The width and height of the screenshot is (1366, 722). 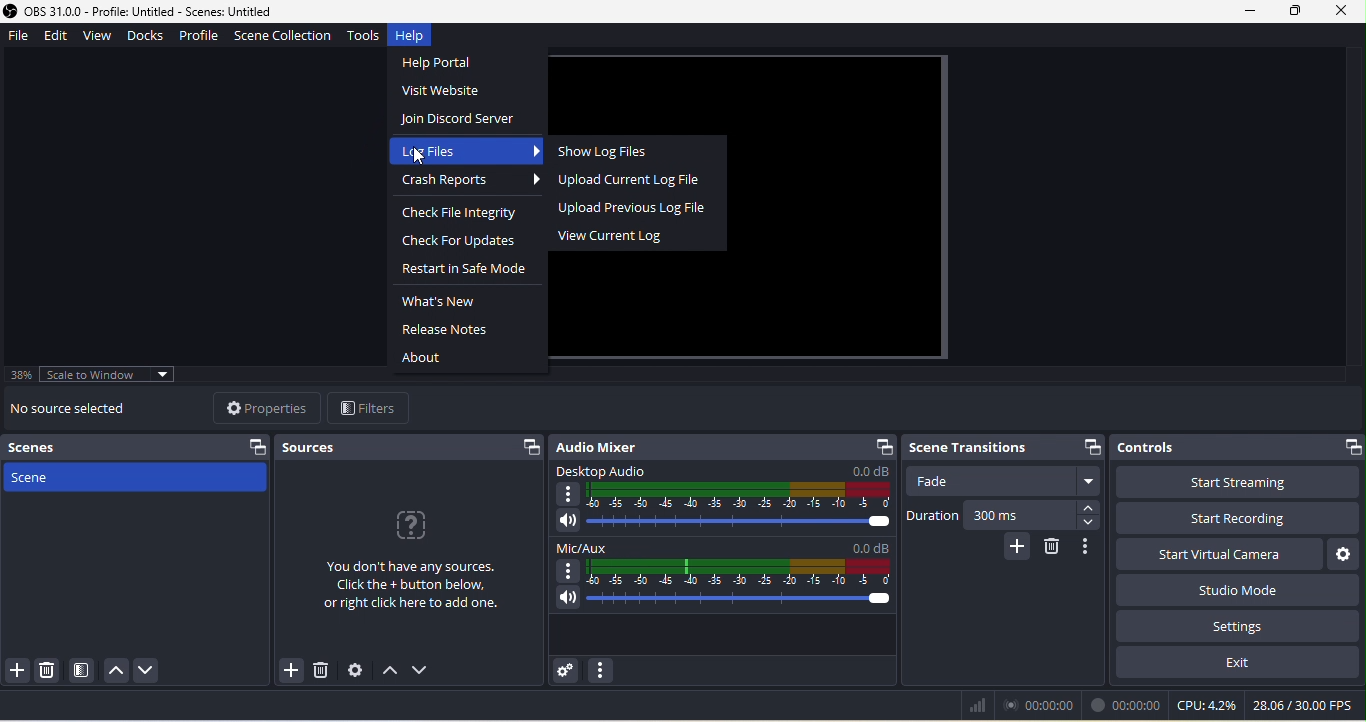 What do you see at coordinates (286, 672) in the screenshot?
I see `add source` at bounding box center [286, 672].